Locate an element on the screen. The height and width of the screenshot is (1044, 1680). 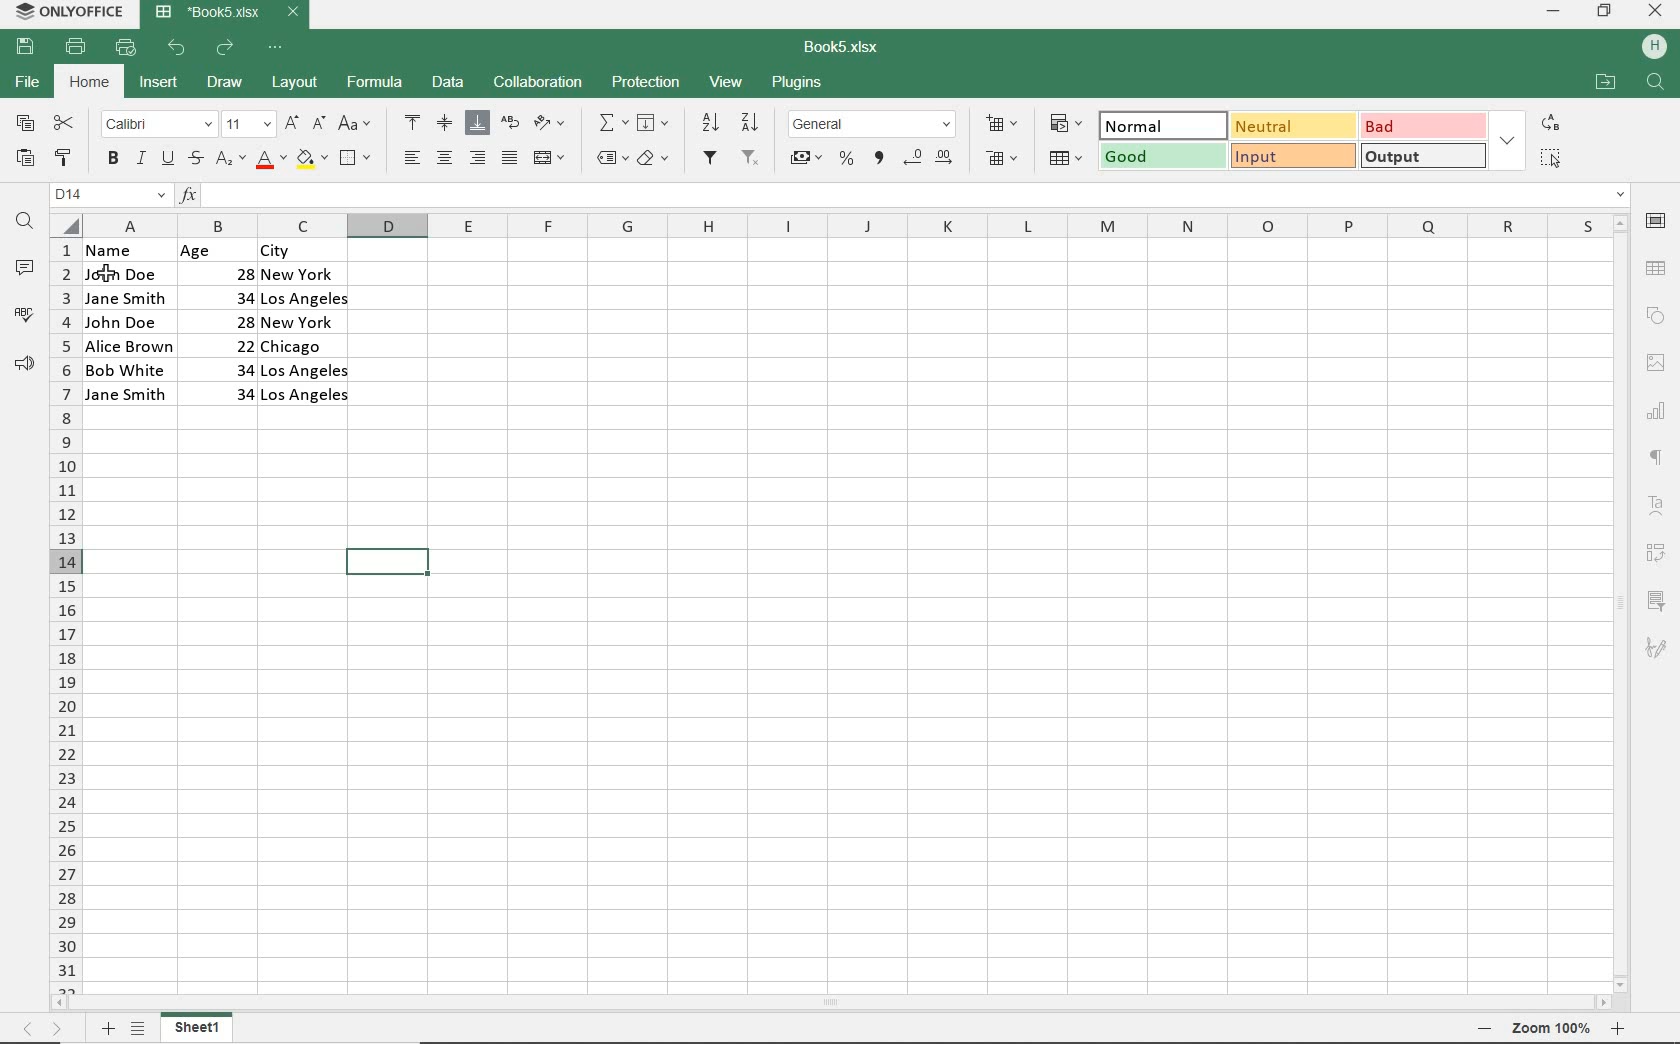
PRINT is located at coordinates (76, 46).